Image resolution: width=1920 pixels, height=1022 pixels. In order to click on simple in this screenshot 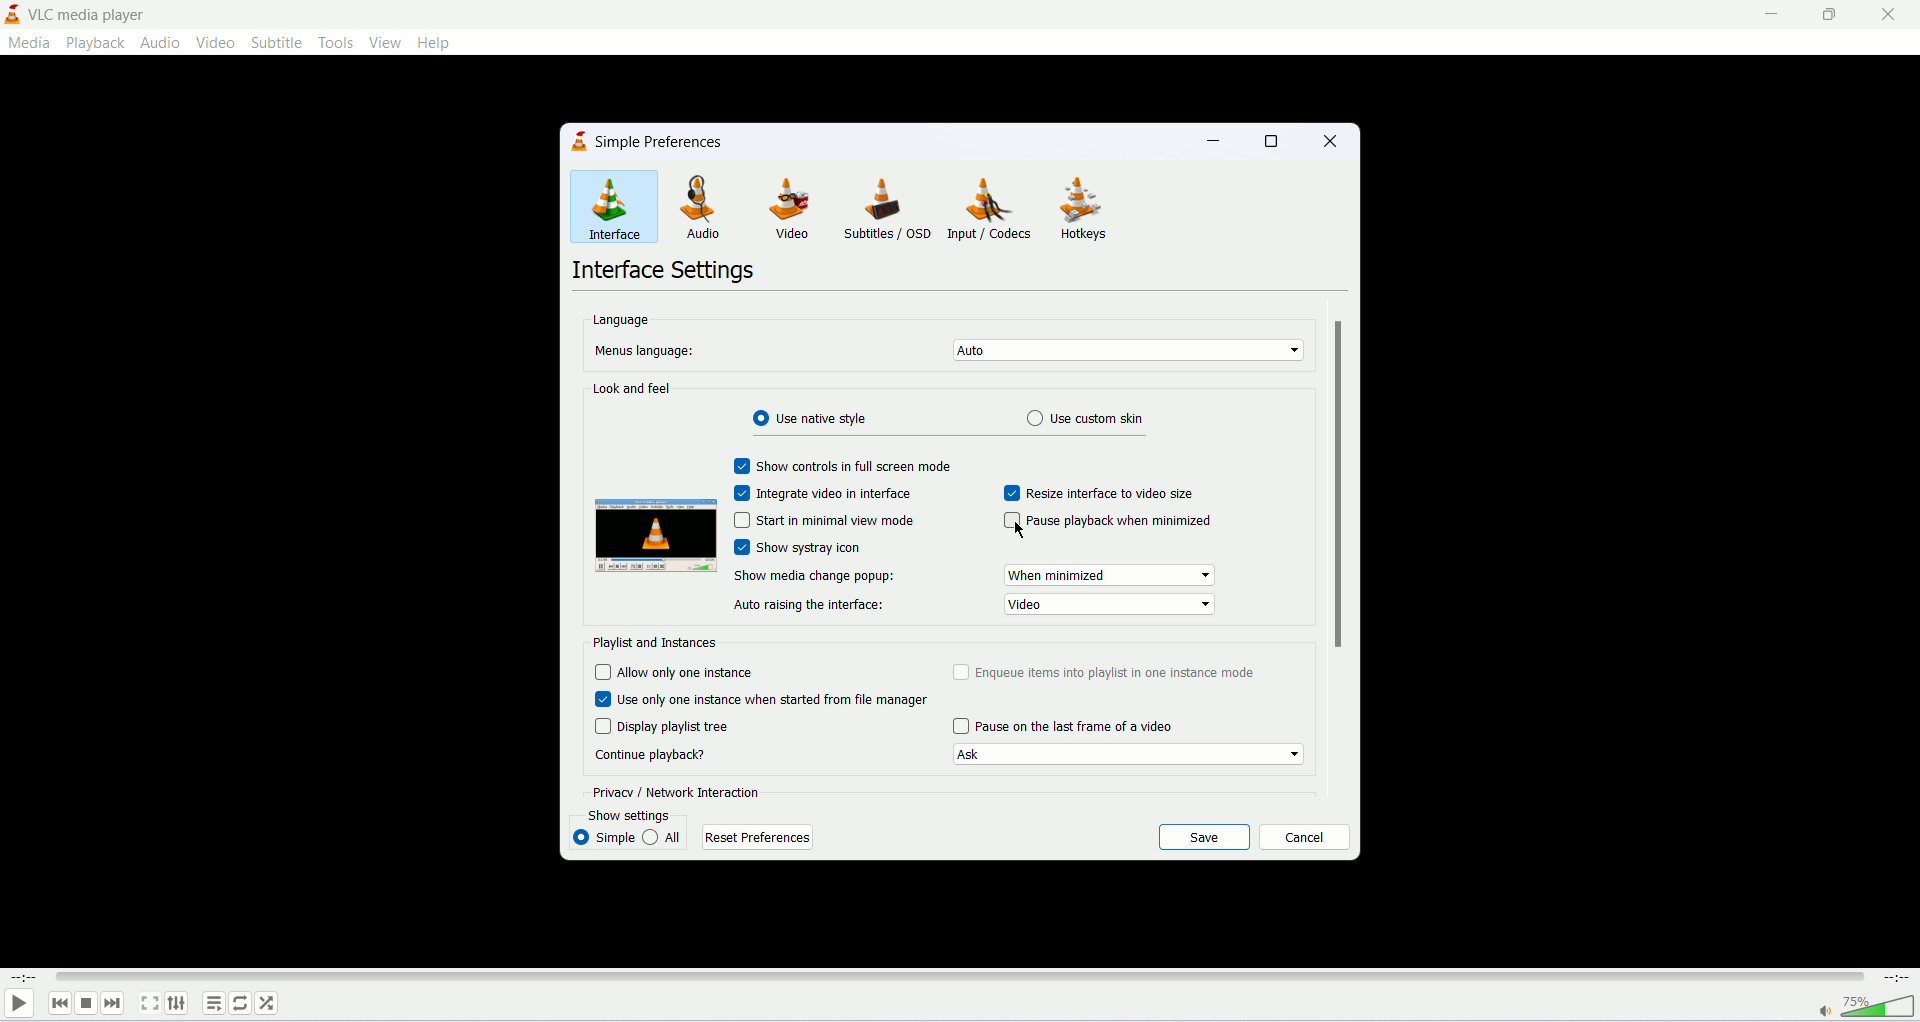, I will do `click(604, 839)`.